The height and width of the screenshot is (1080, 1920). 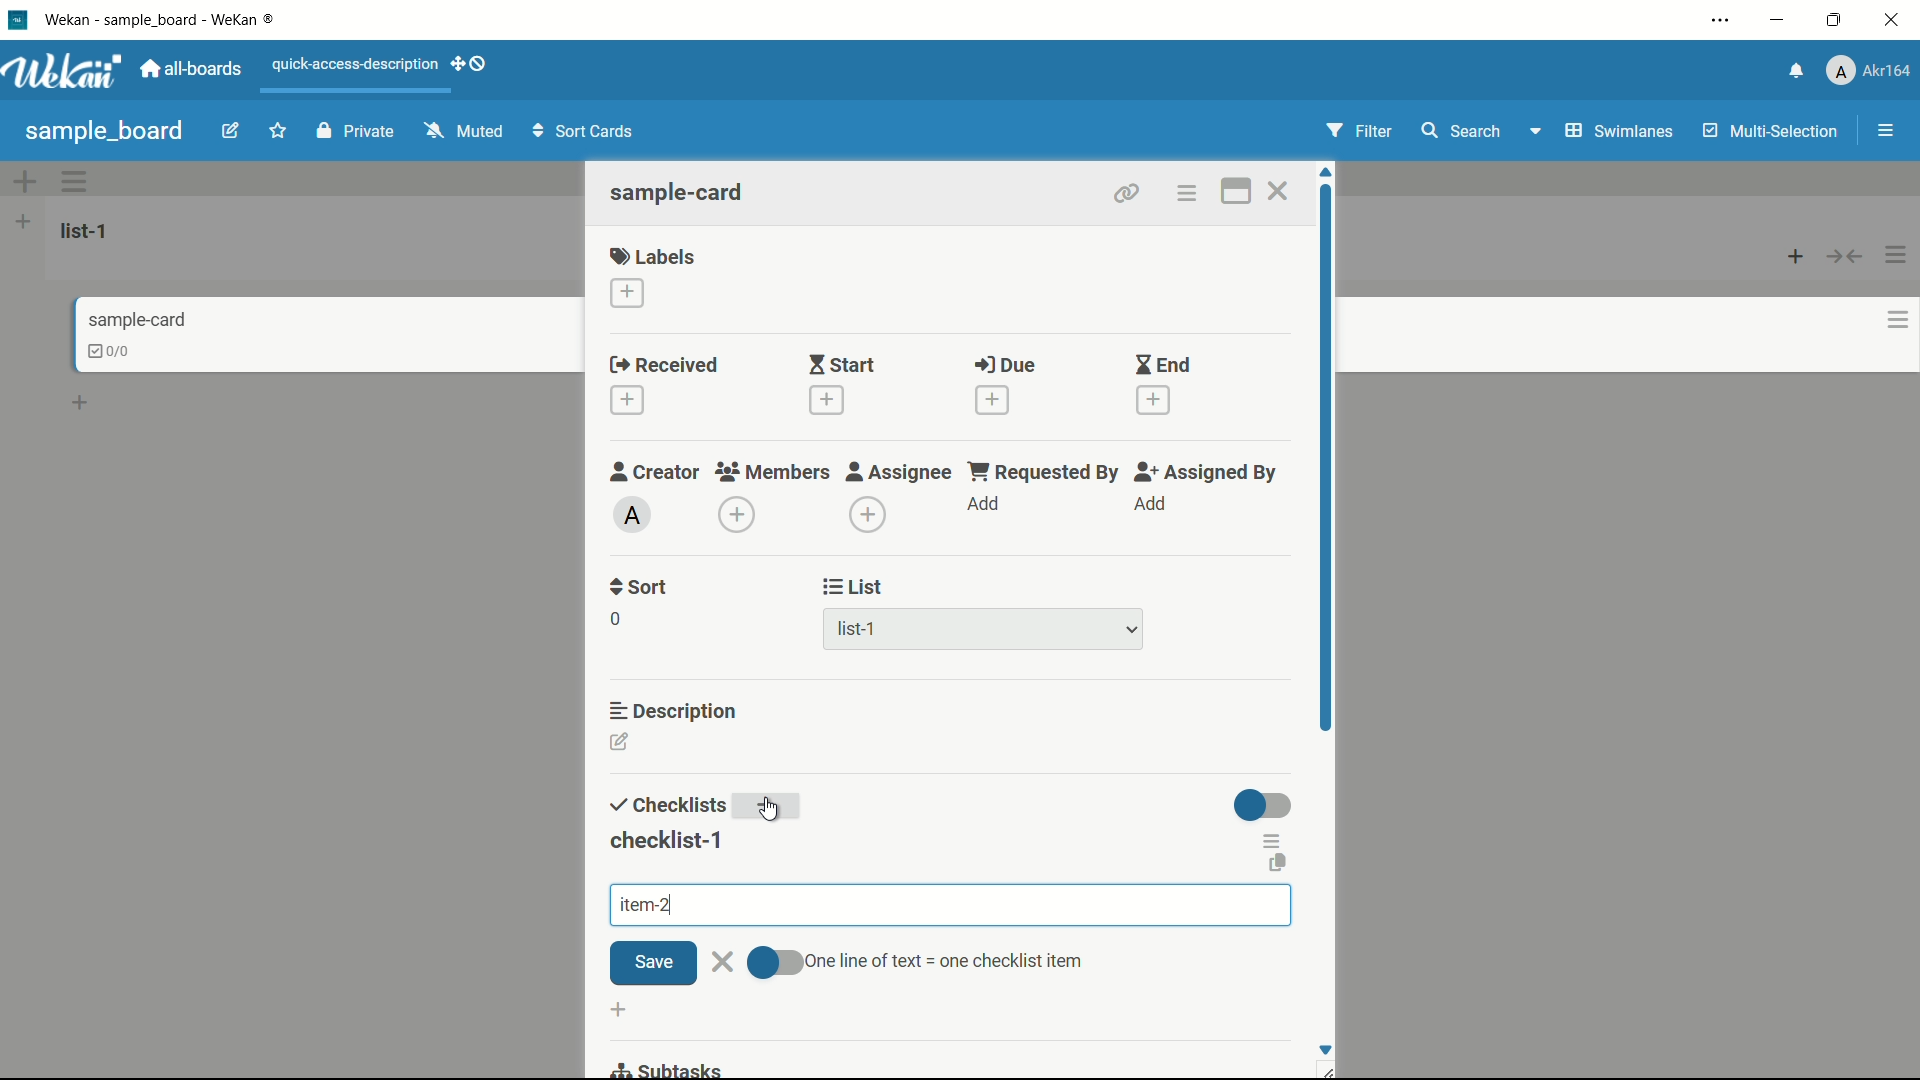 What do you see at coordinates (615, 619) in the screenshot?
I see `0` at bounding box center [615, 619].